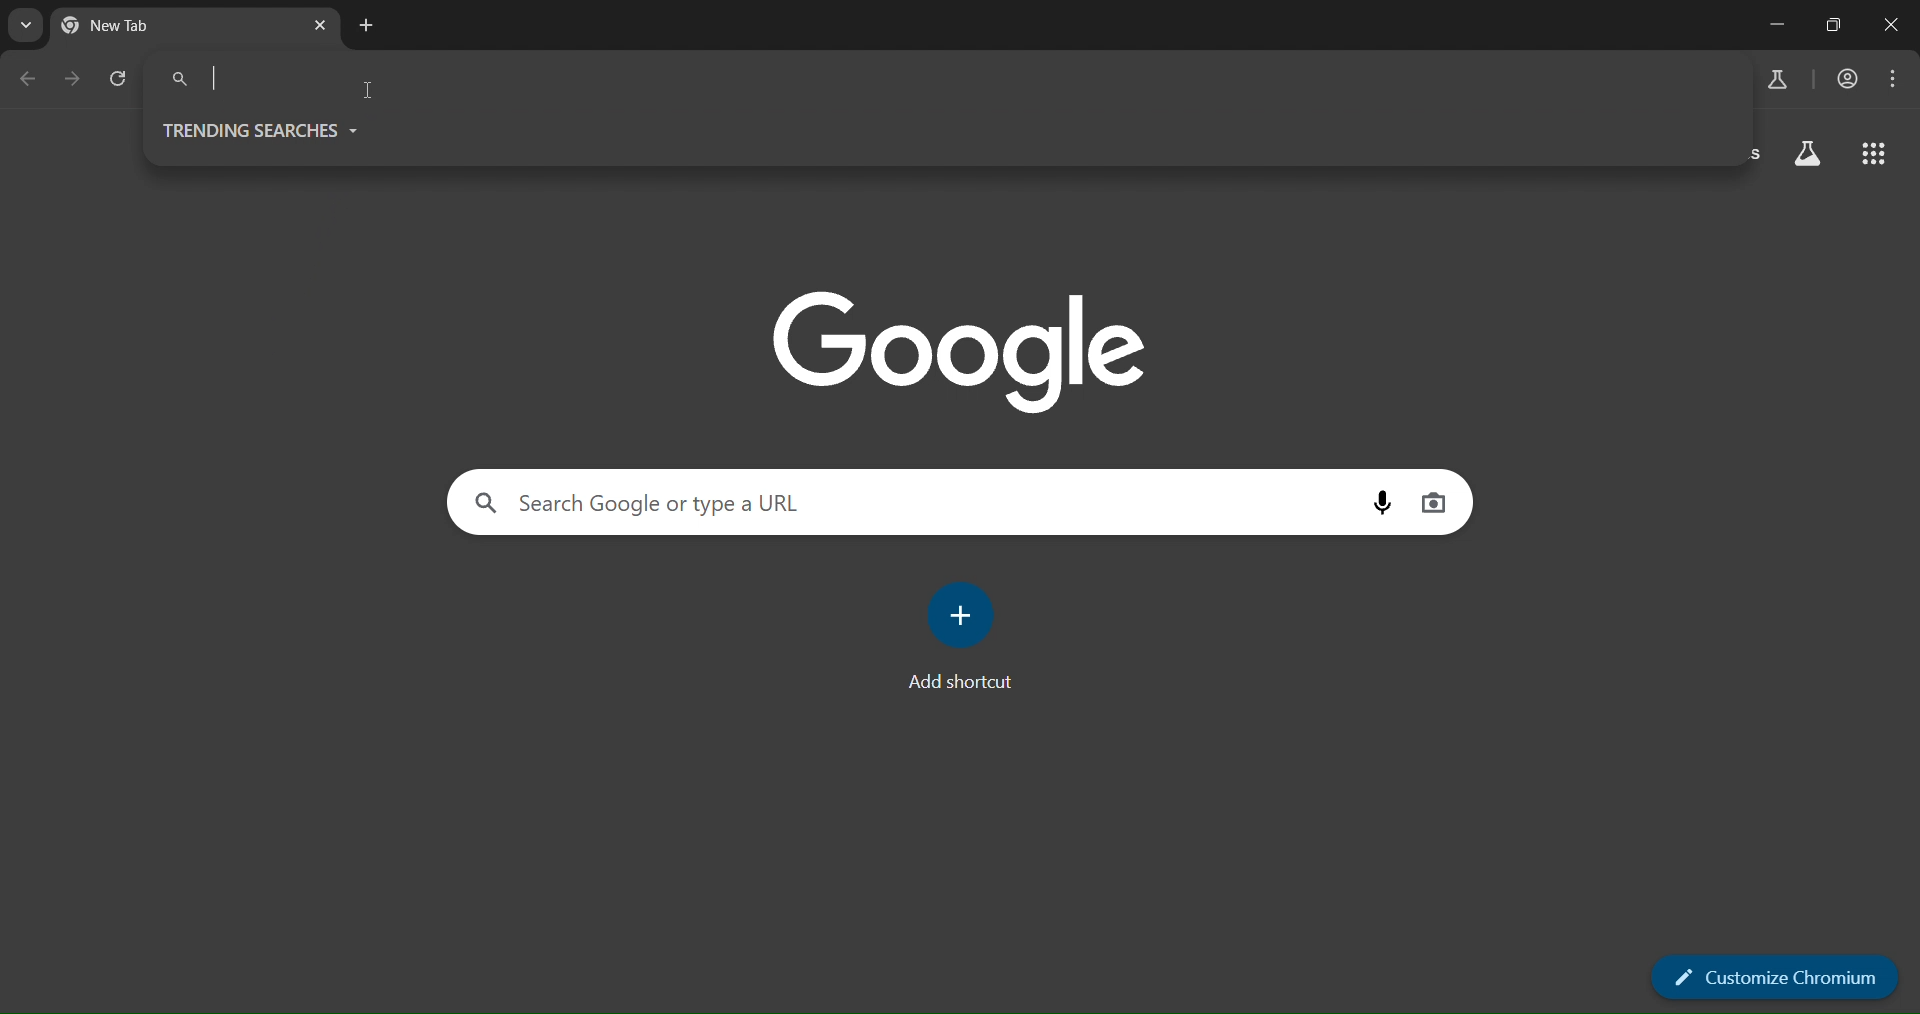 The height and width of the screenshot is (1014, 1920). What do you see at coordinates (25, 26) in the screenshot?
I see `search tabs` at bounding box center [25, 26].